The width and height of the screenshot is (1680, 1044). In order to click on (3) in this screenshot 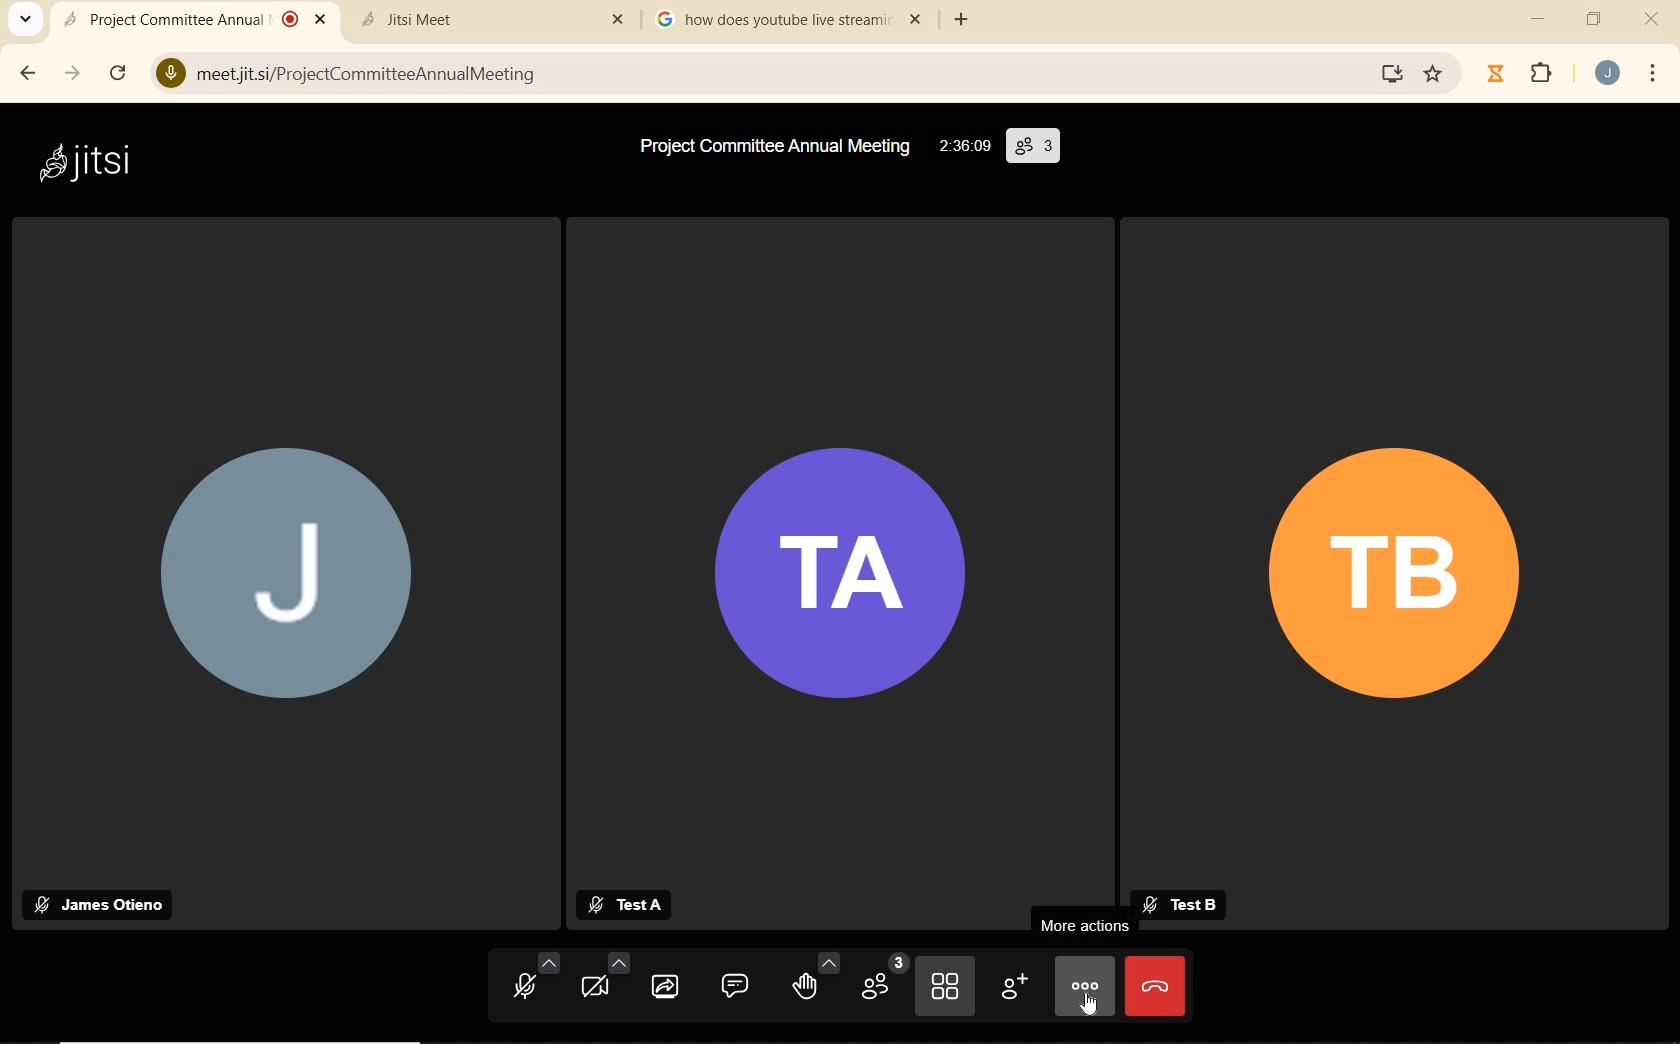, I will do `click(1038, 146)`.